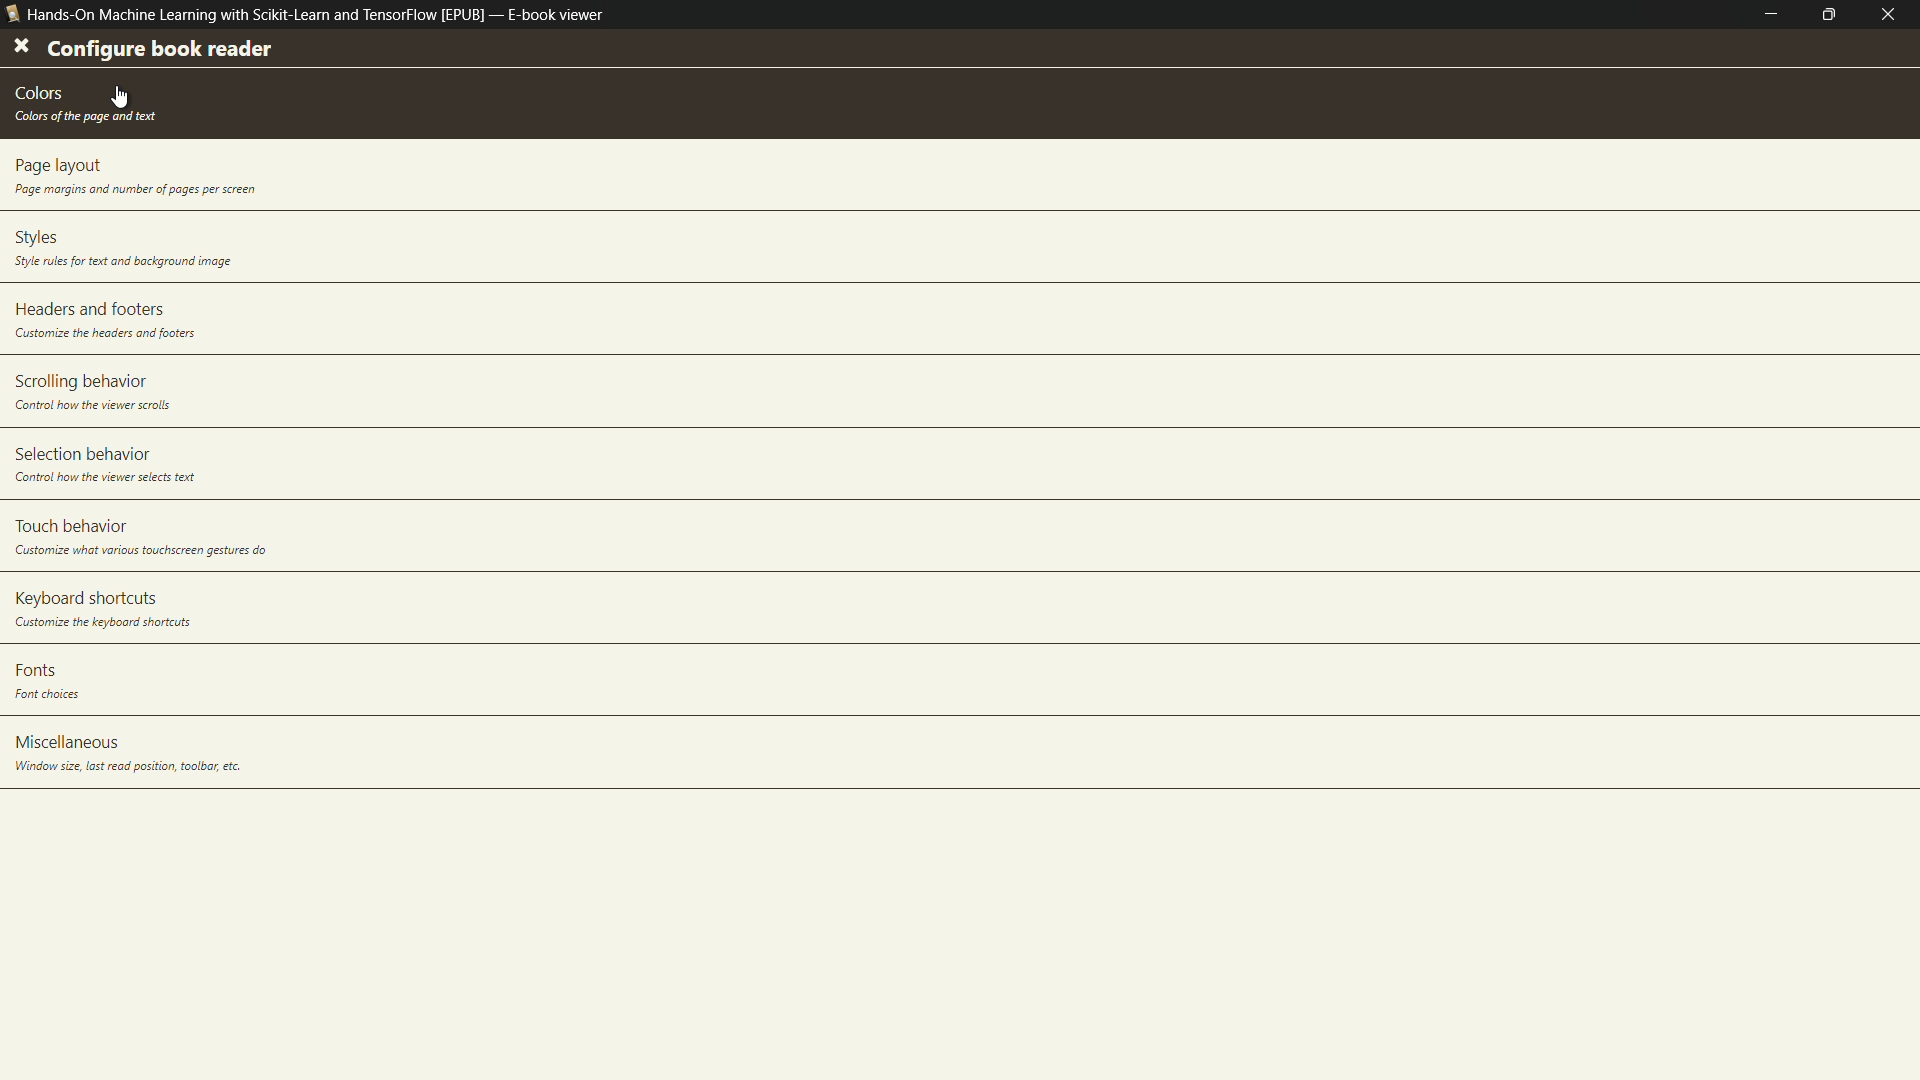 The width and height of the screenshot is (1920, 1080). Describe the element at coordinates (121, 262) in the screenshot. I see `text` at that location.